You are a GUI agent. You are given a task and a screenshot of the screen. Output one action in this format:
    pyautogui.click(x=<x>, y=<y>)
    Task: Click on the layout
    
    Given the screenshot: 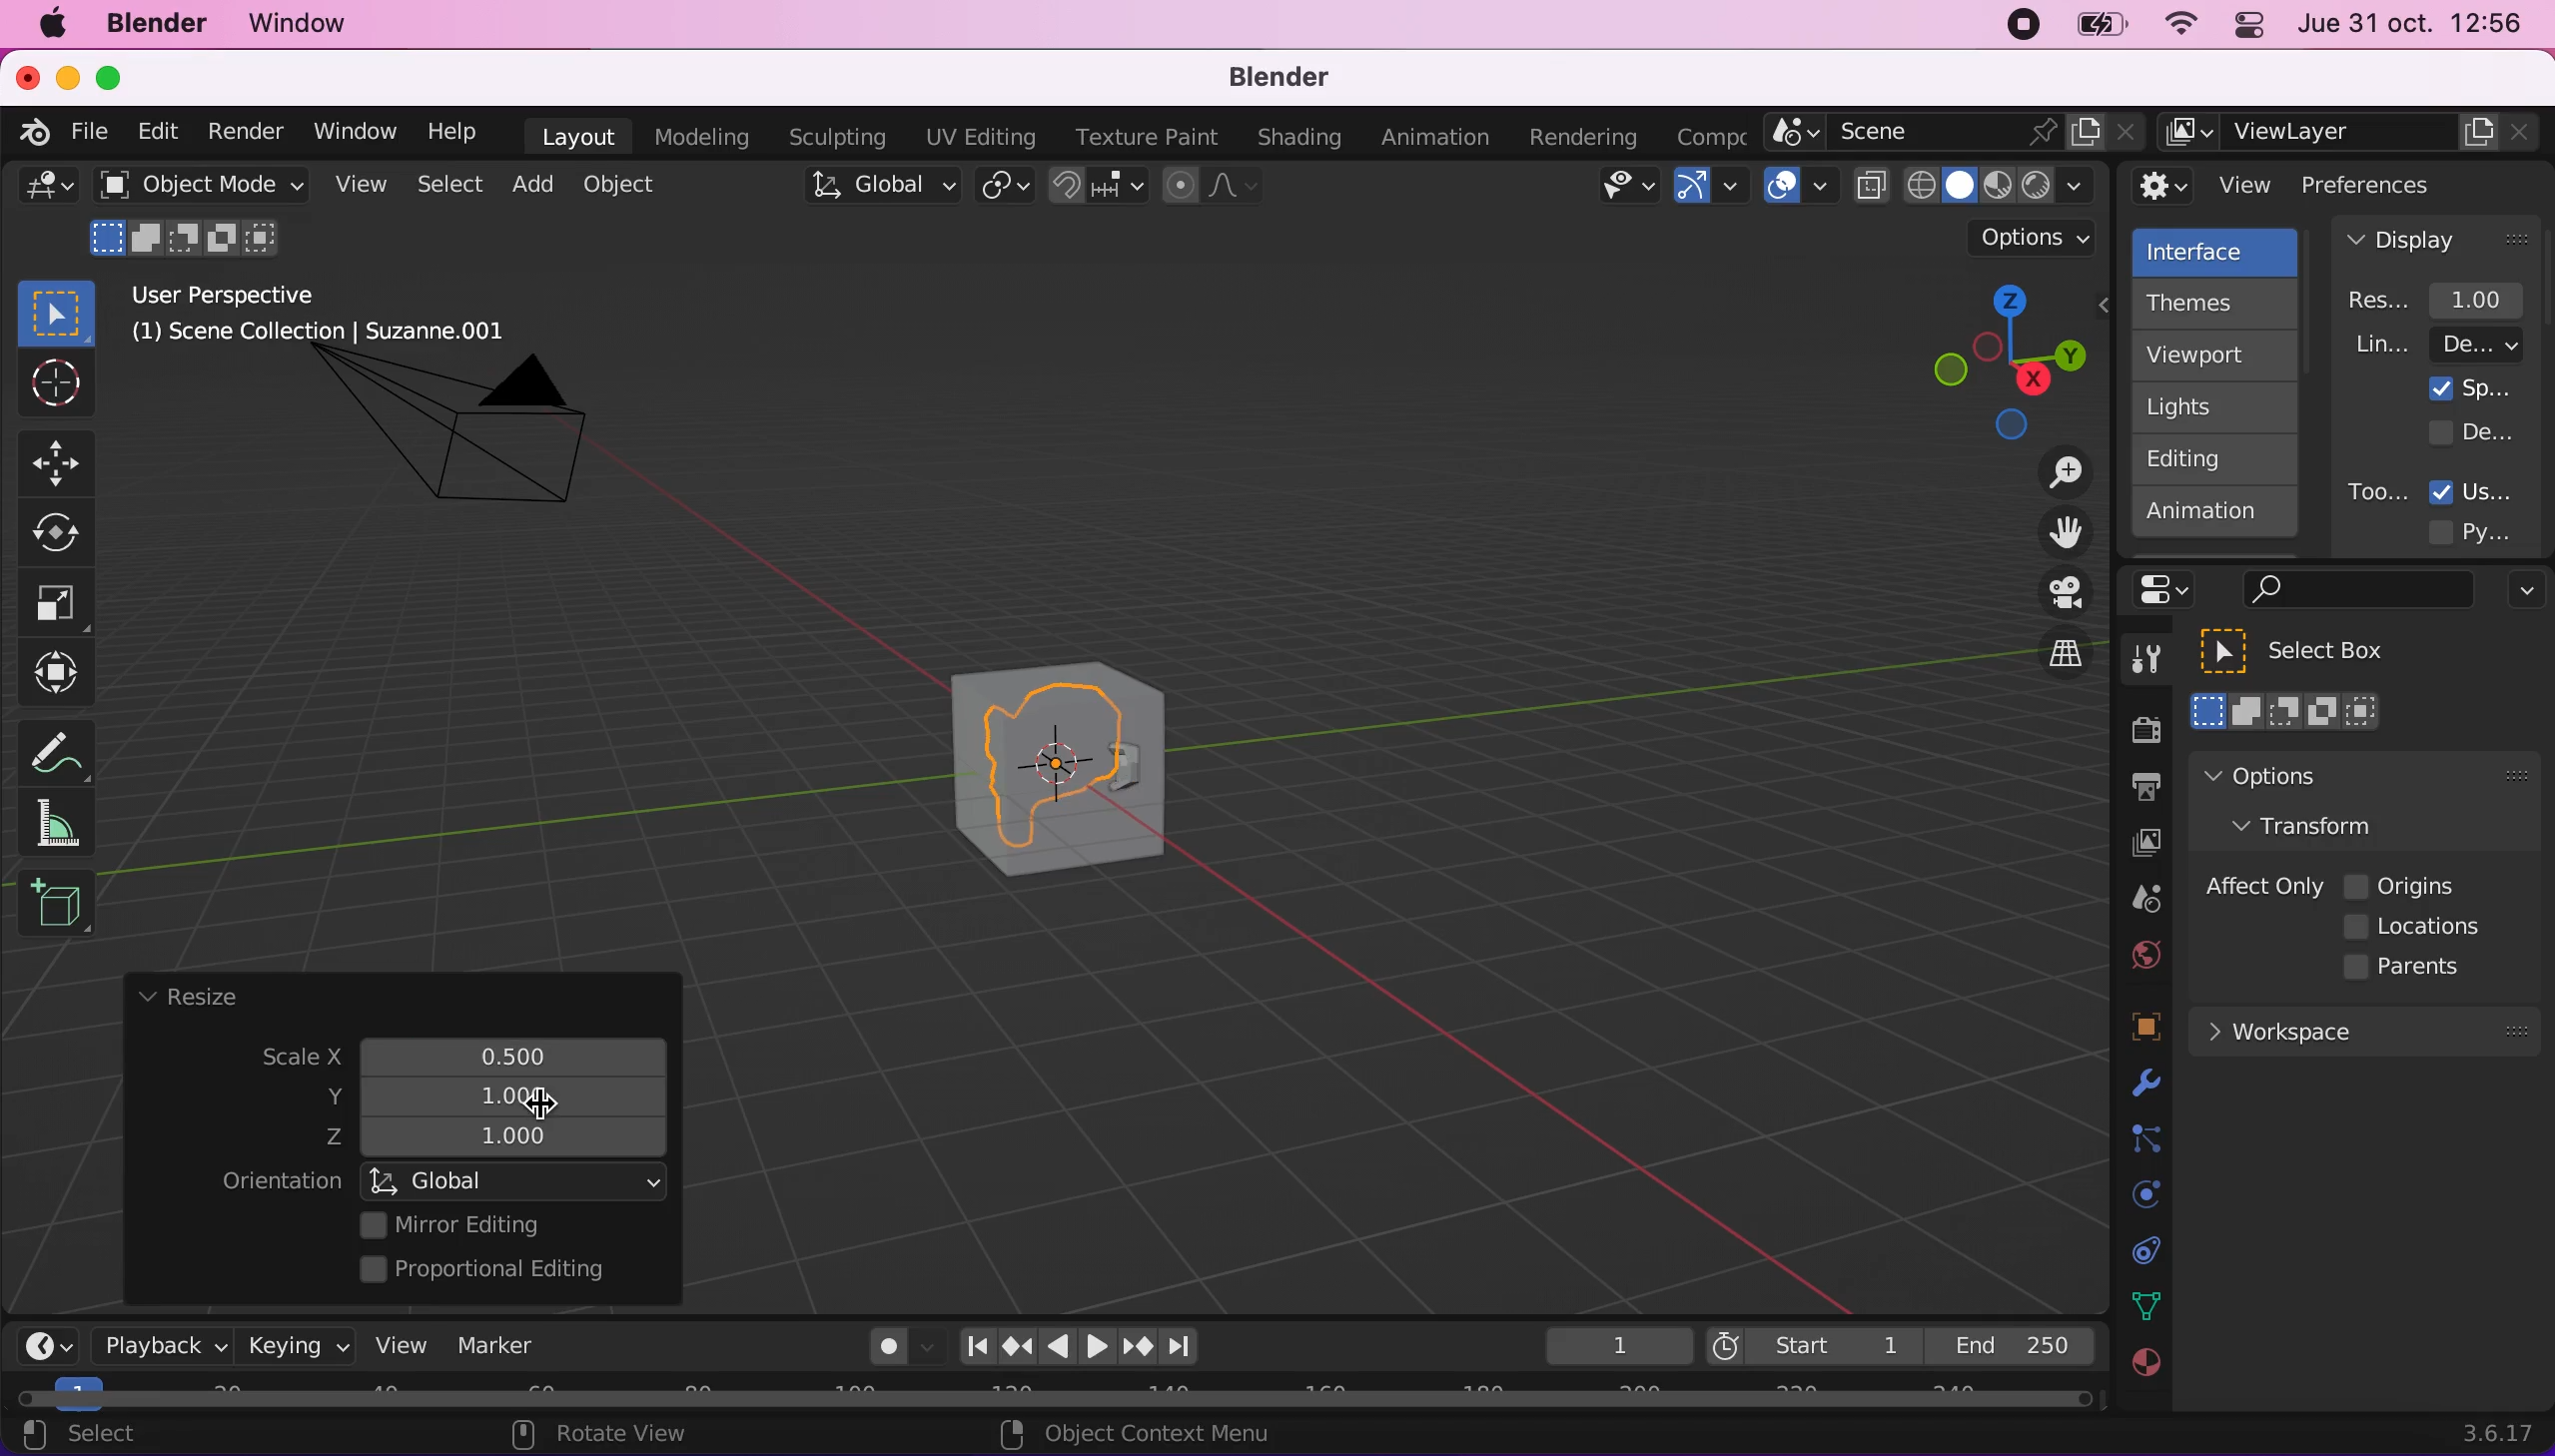 What is the action you would take?
    pyautogui.click(x=578, y=136)
    